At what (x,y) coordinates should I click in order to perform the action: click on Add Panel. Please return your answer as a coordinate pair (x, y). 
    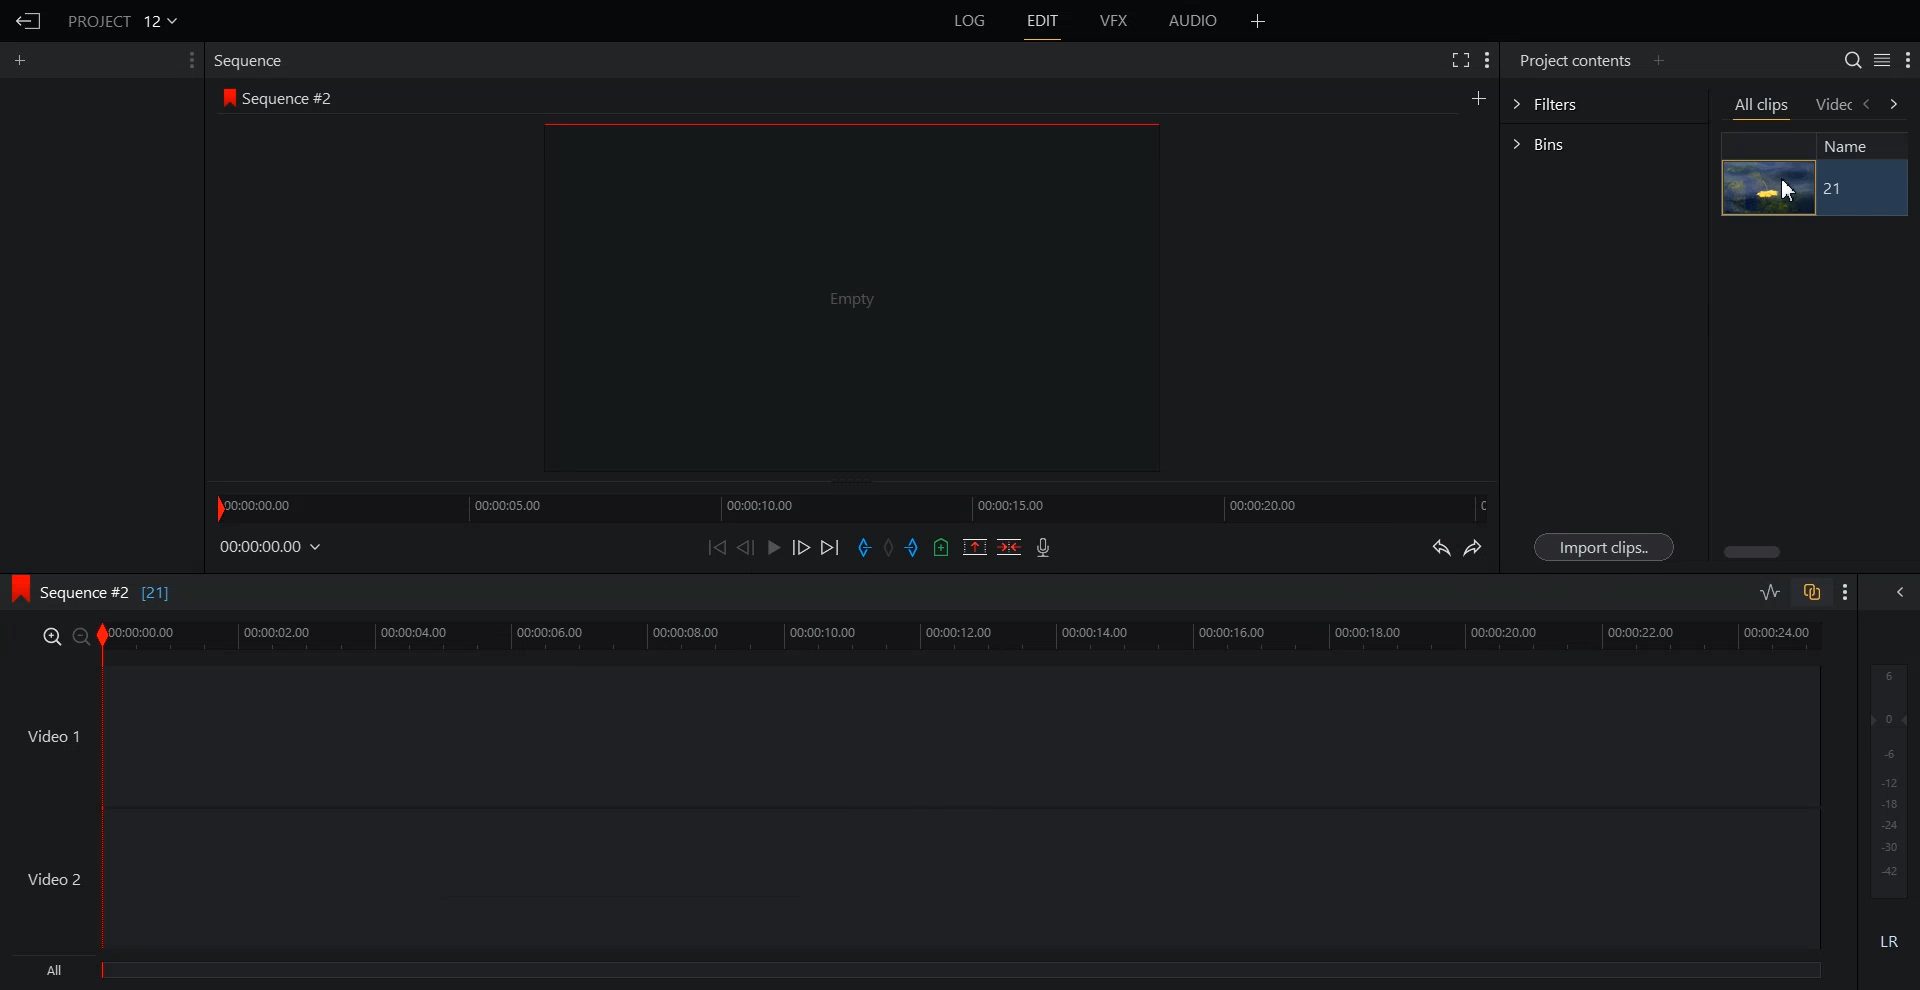
    Looking at the image, I should click on (24, 59).